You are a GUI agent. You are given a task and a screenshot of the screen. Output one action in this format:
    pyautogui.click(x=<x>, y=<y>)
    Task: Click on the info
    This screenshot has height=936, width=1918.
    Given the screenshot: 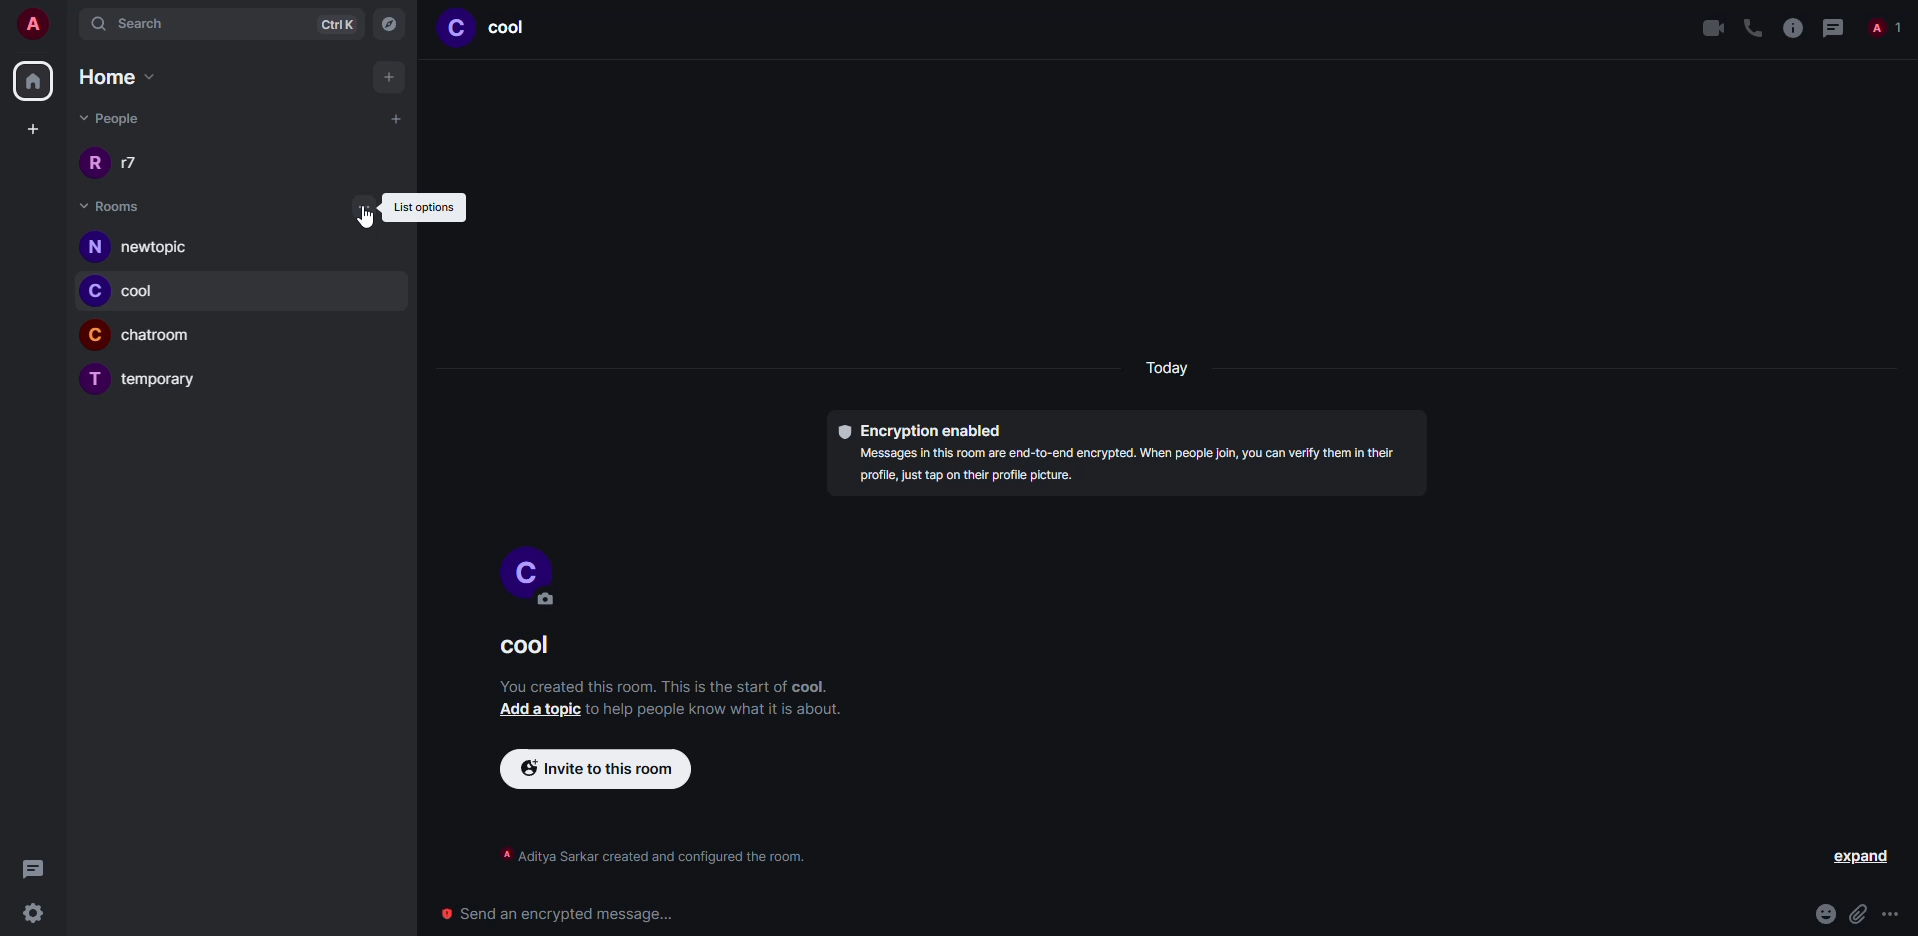 What is the action you would take?
    pyautogui.click(x=1137, y=469)
    